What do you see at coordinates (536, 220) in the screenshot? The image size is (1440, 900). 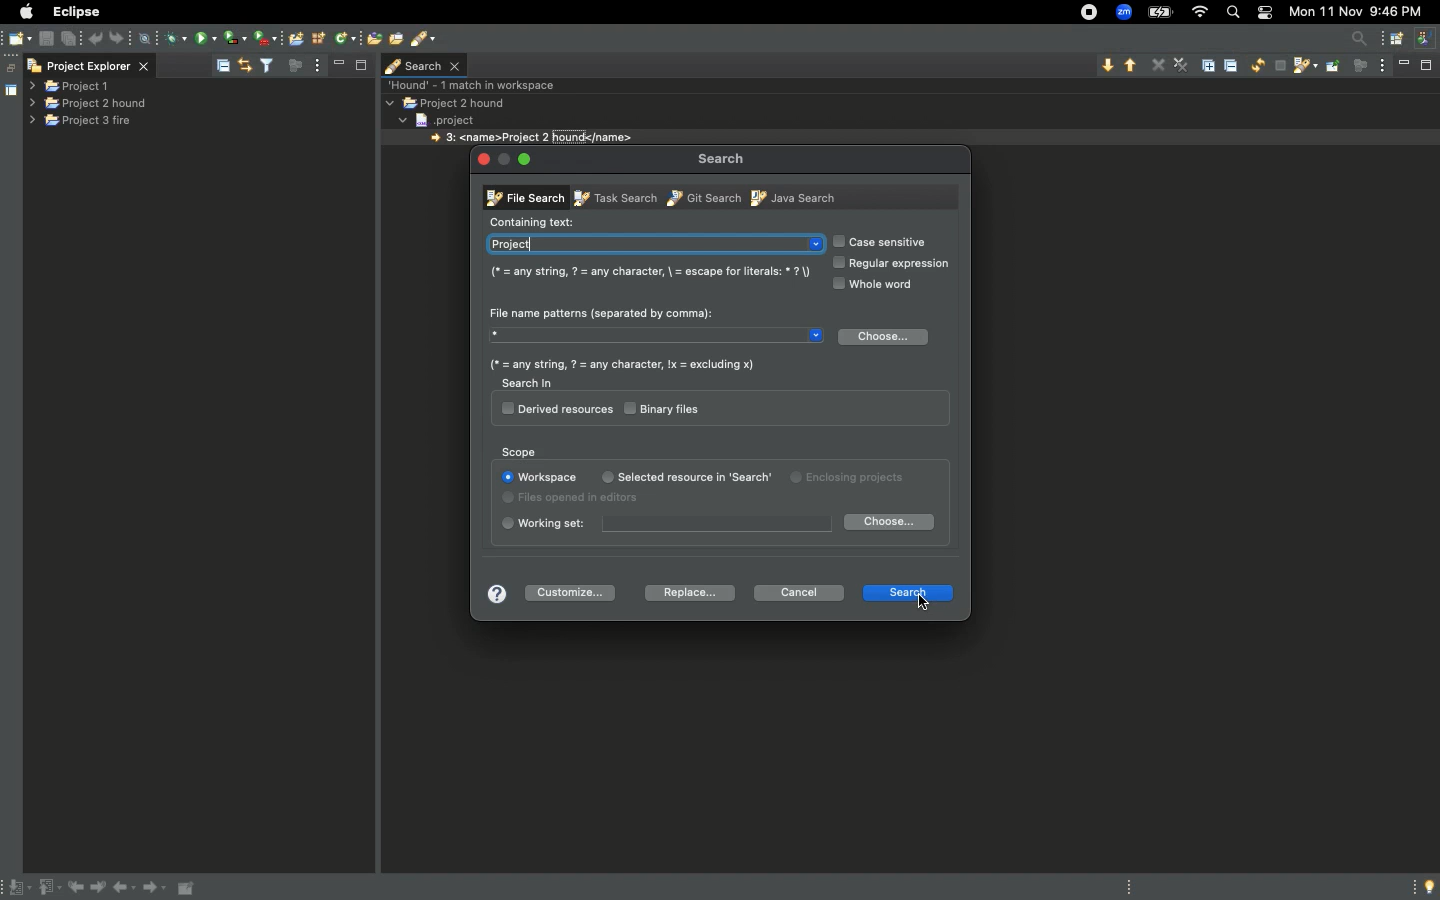 I see `Containing text` at bounding box center [536, 220].